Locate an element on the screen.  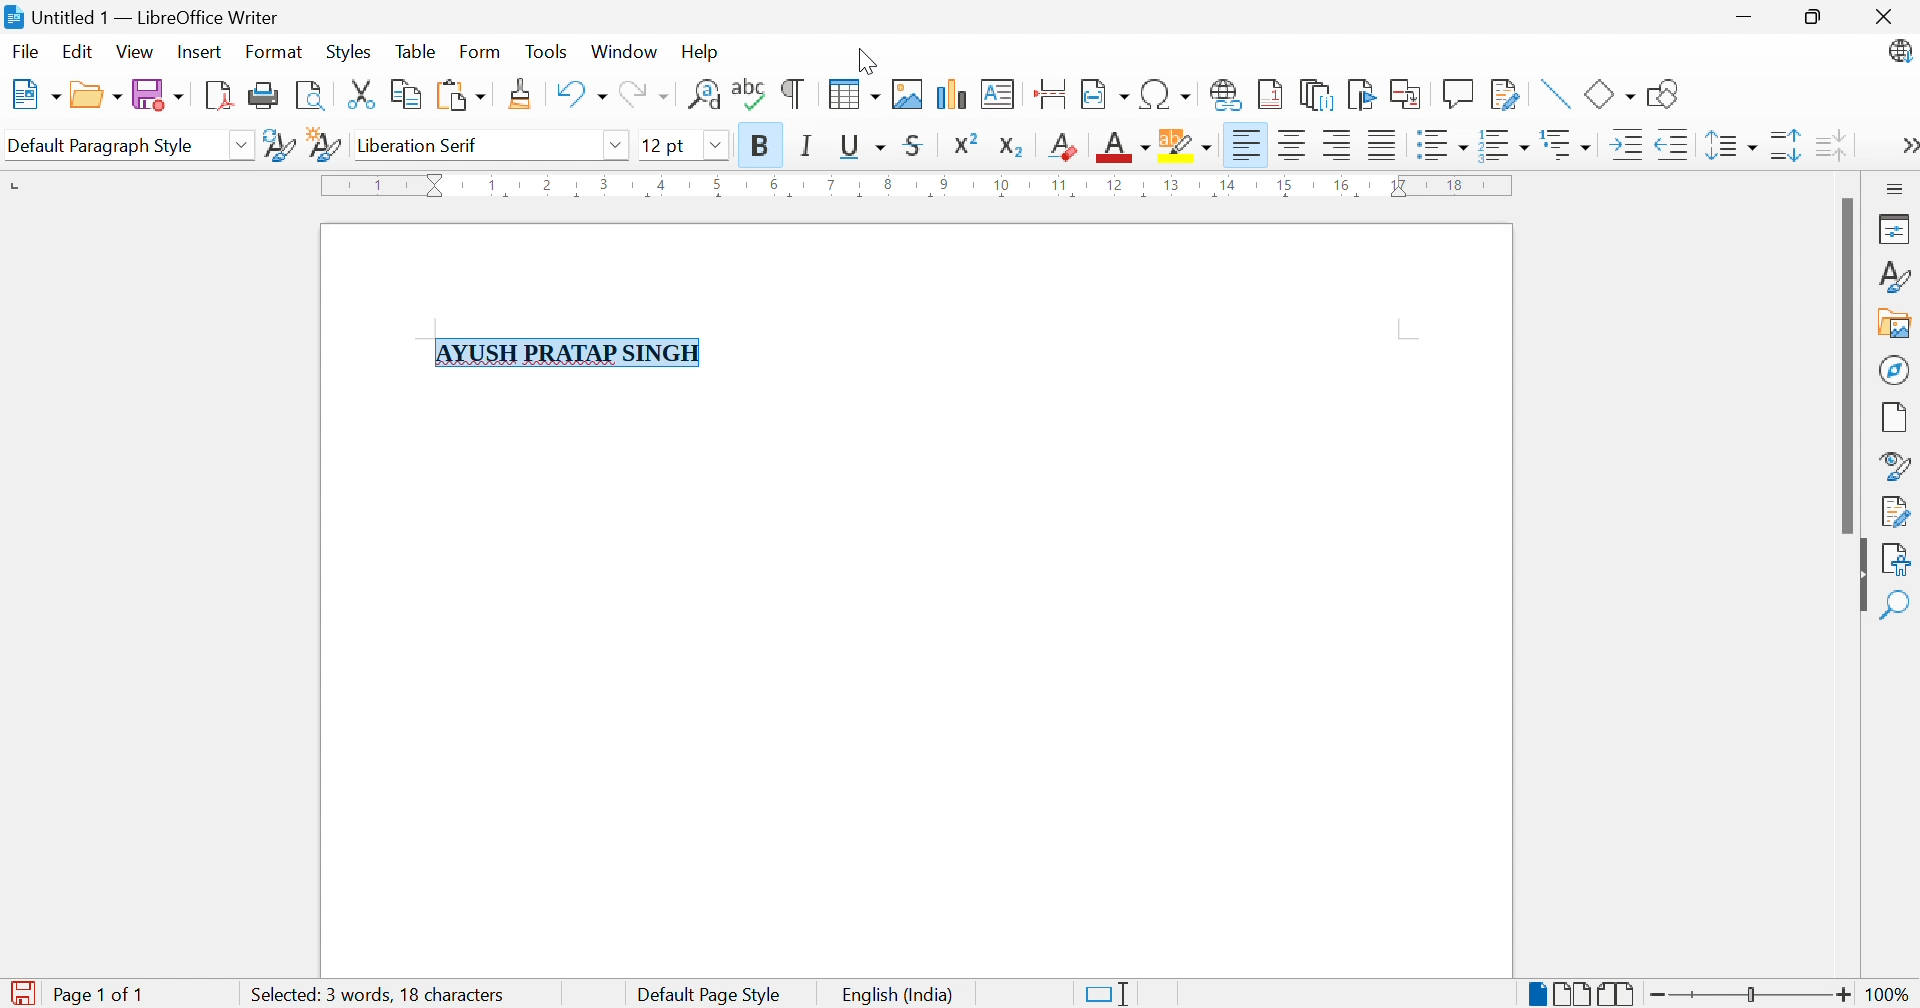
New is located at coordinates (33, 94).